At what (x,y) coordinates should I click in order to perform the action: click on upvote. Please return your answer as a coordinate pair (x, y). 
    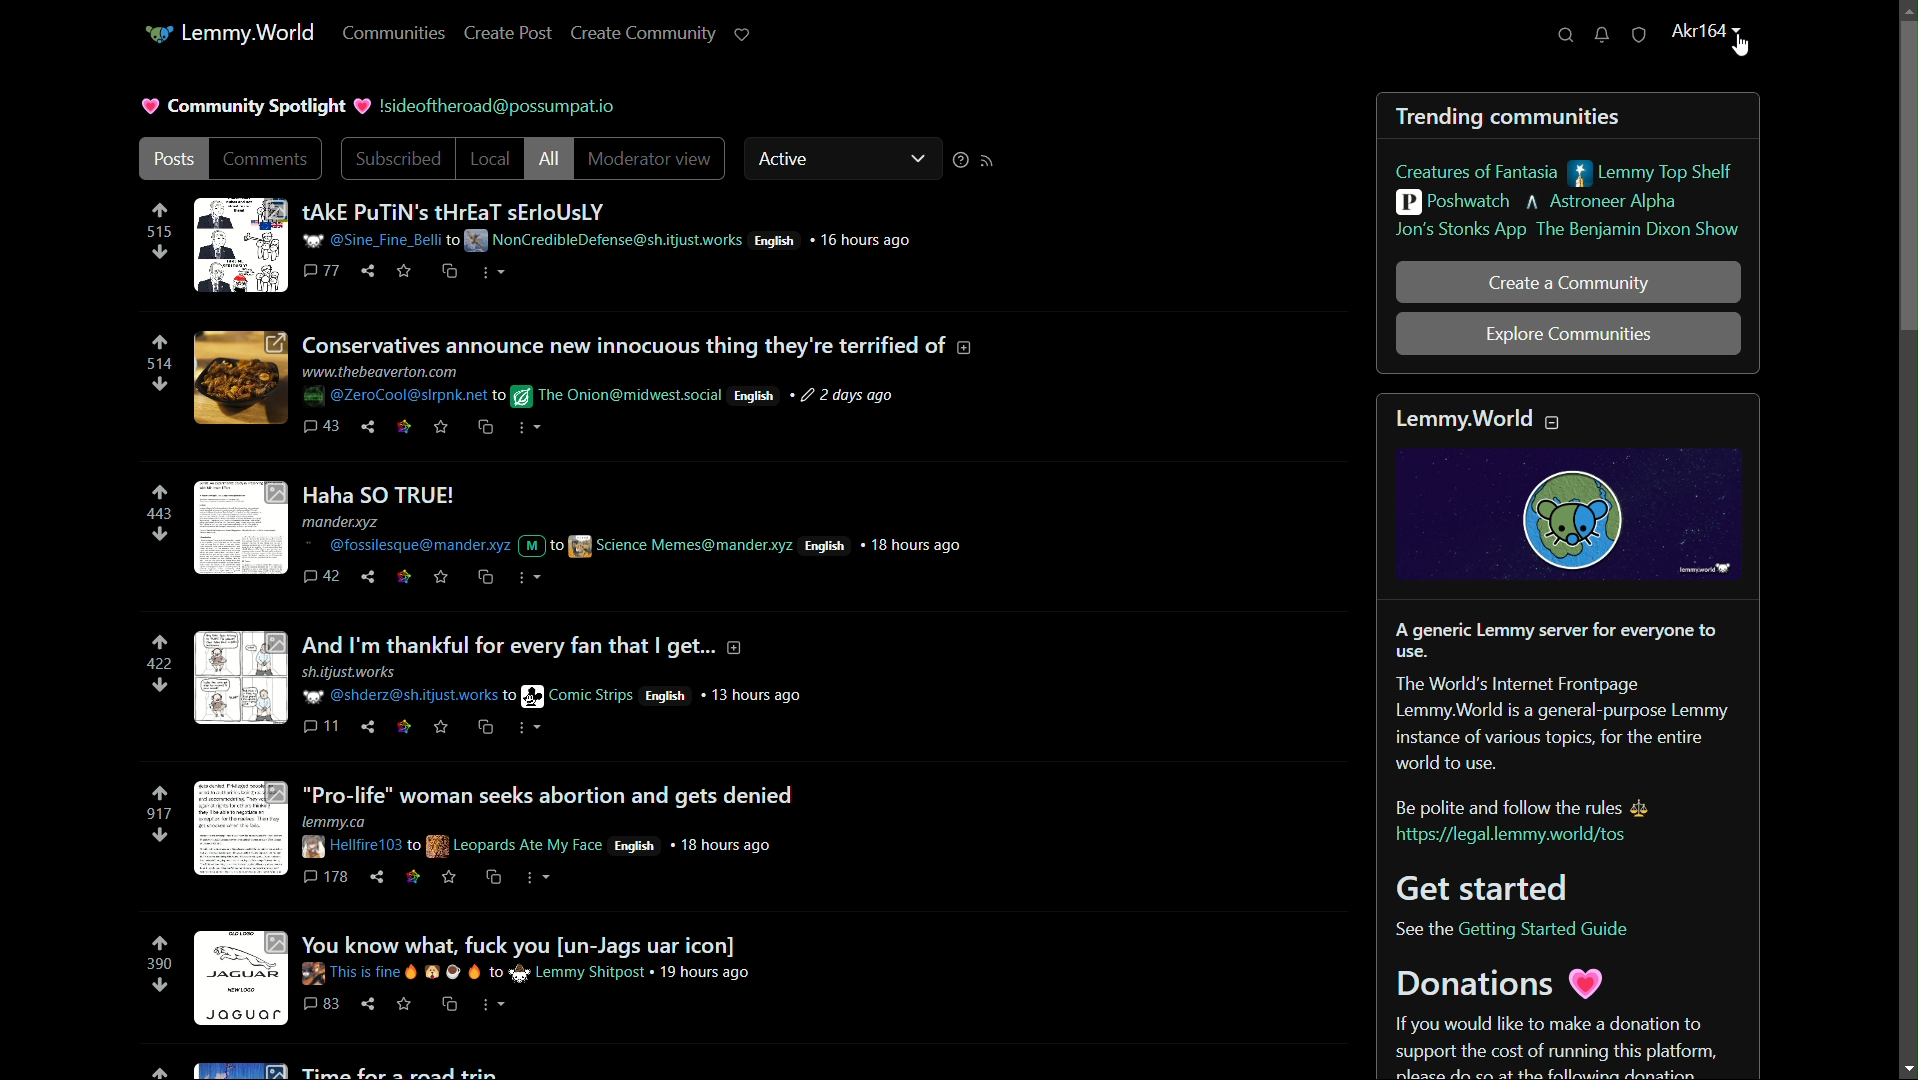
    Looking at the image, I should click on (159, 644).